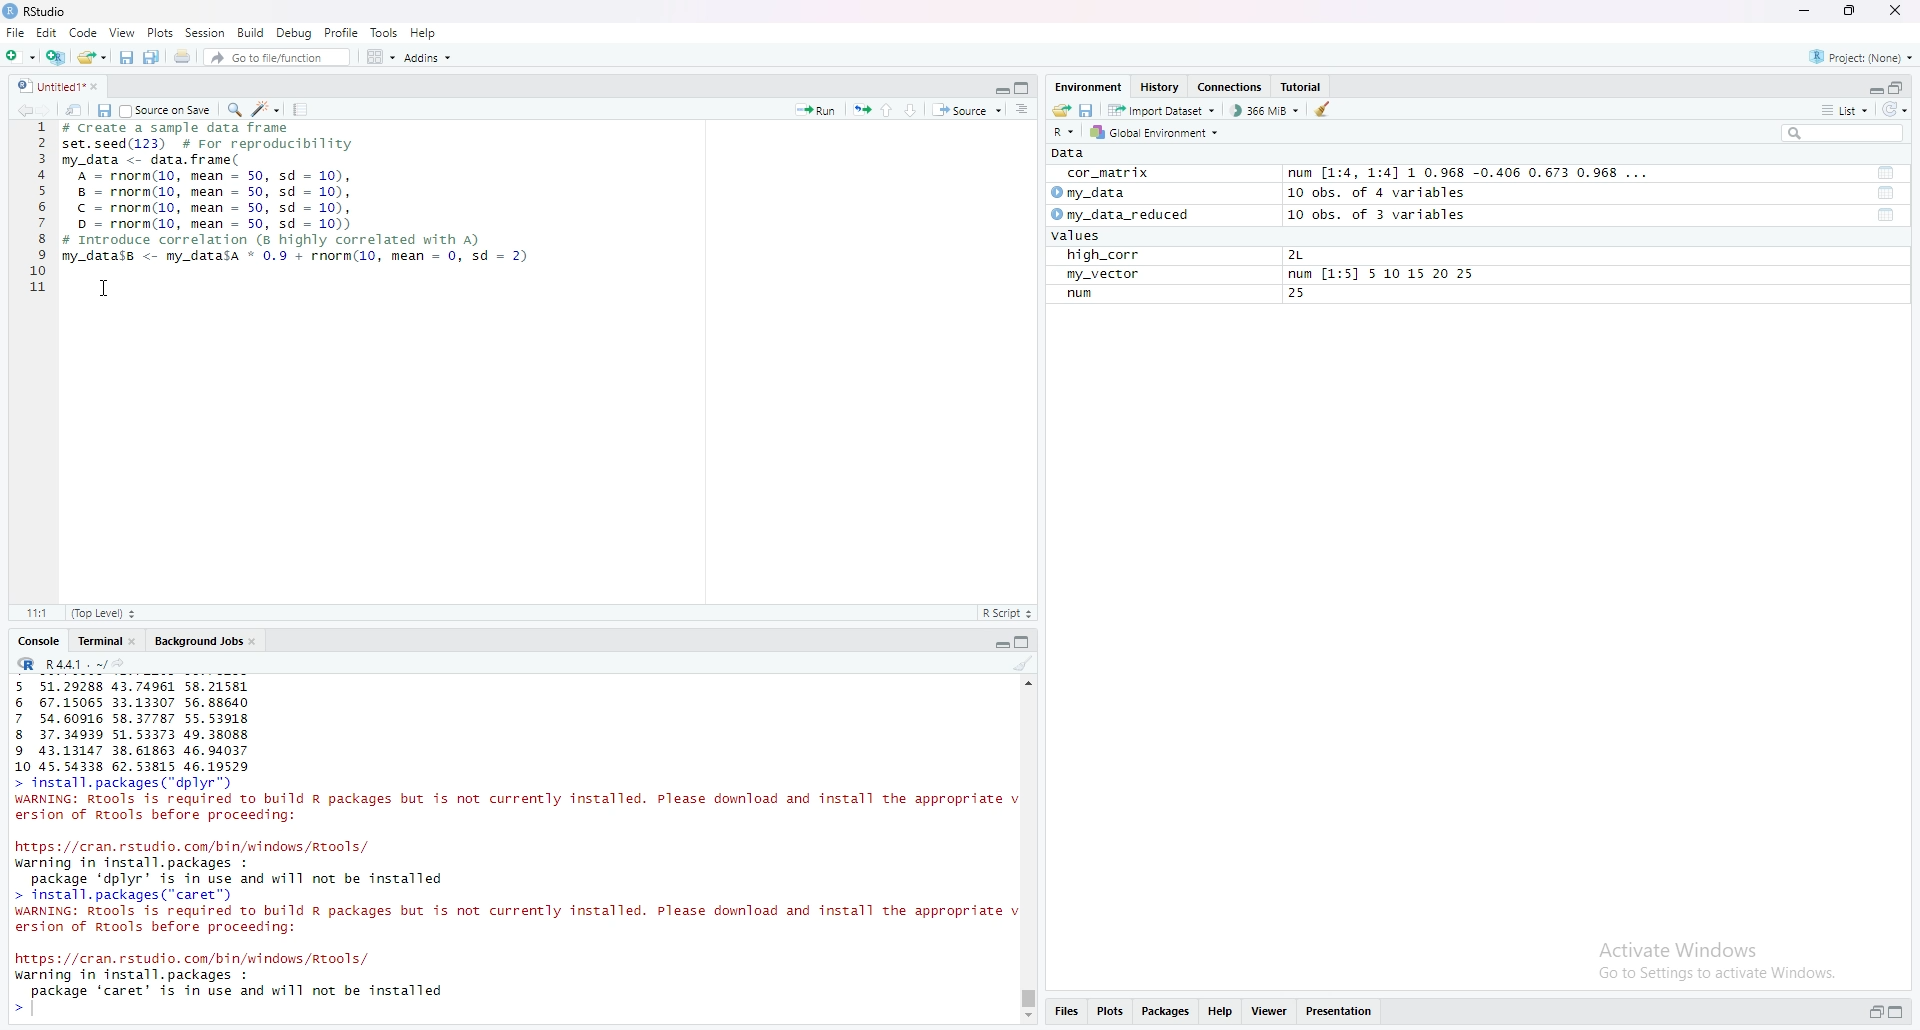  What do you see at coordinates (970, 110) in the screenshot?
I see `Source` at bounding box center [970, 110].